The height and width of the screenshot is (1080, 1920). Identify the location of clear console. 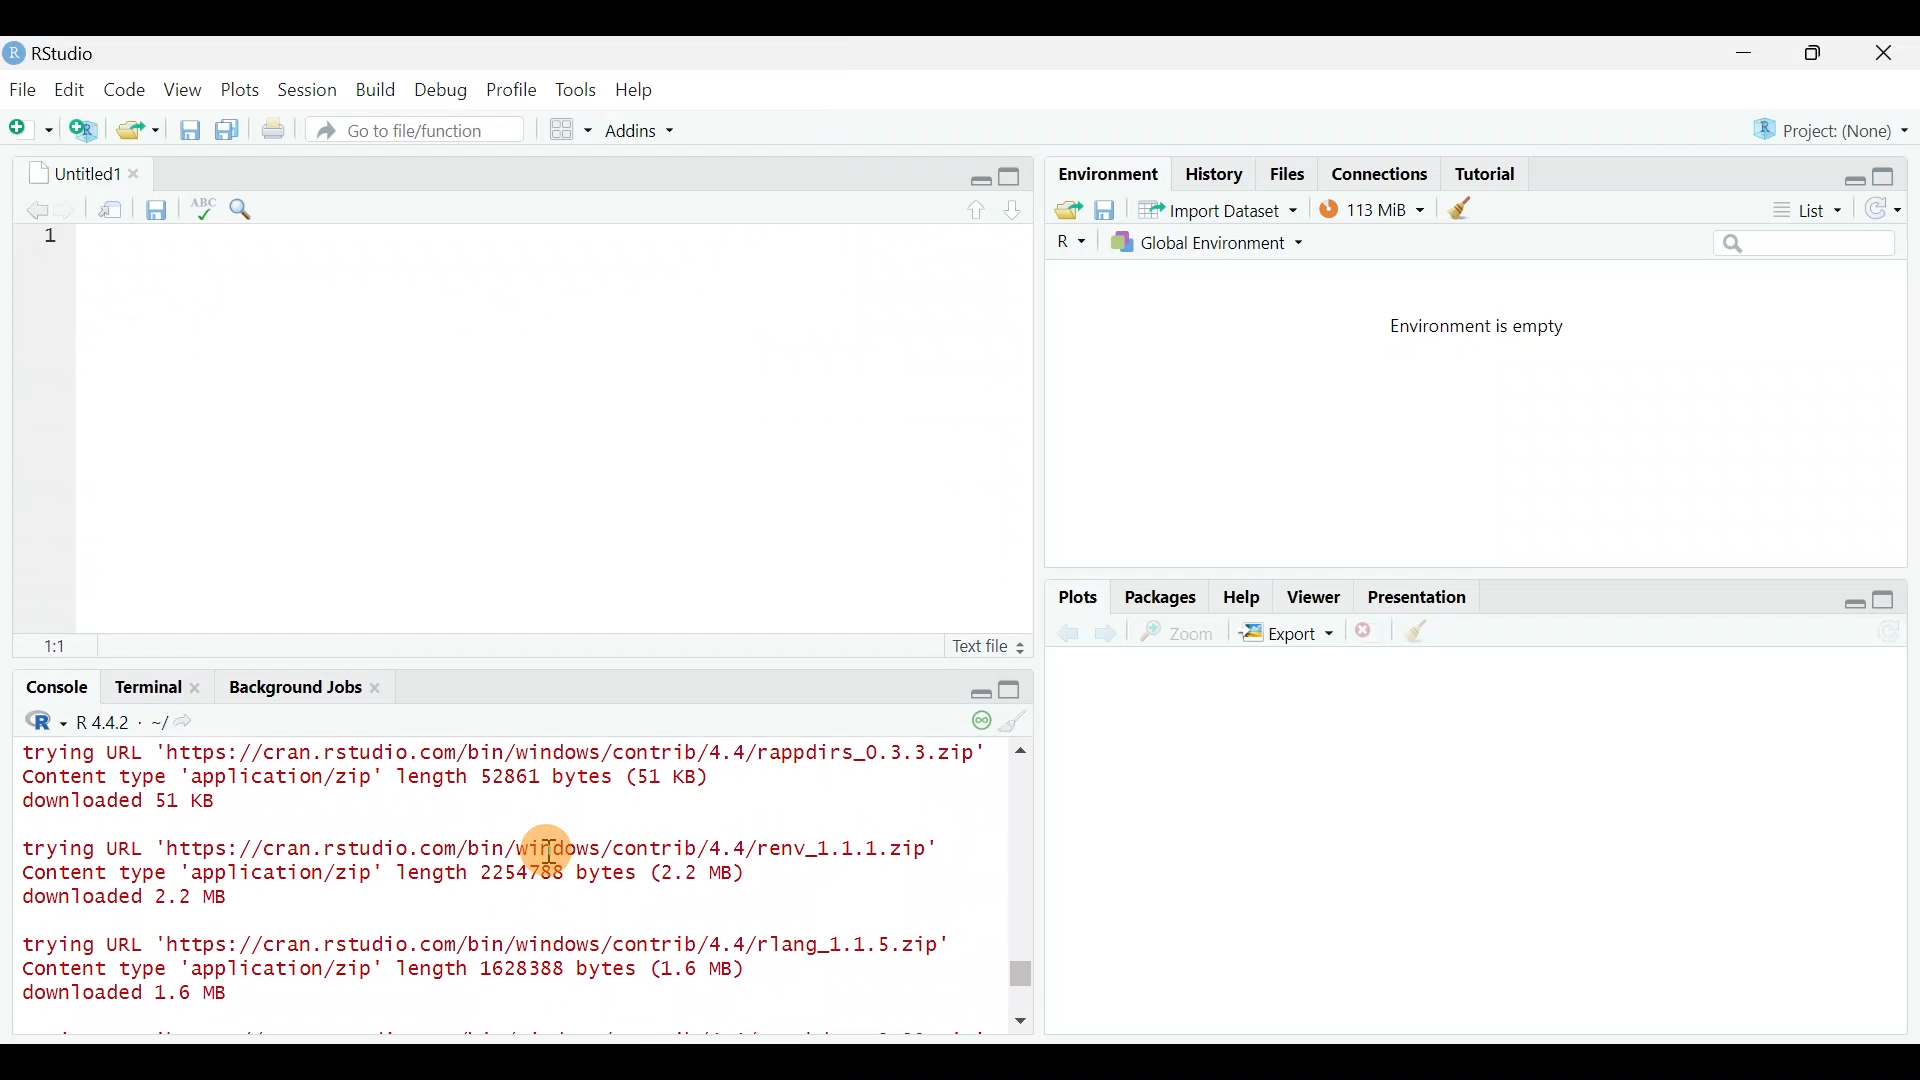
(1006, 721).